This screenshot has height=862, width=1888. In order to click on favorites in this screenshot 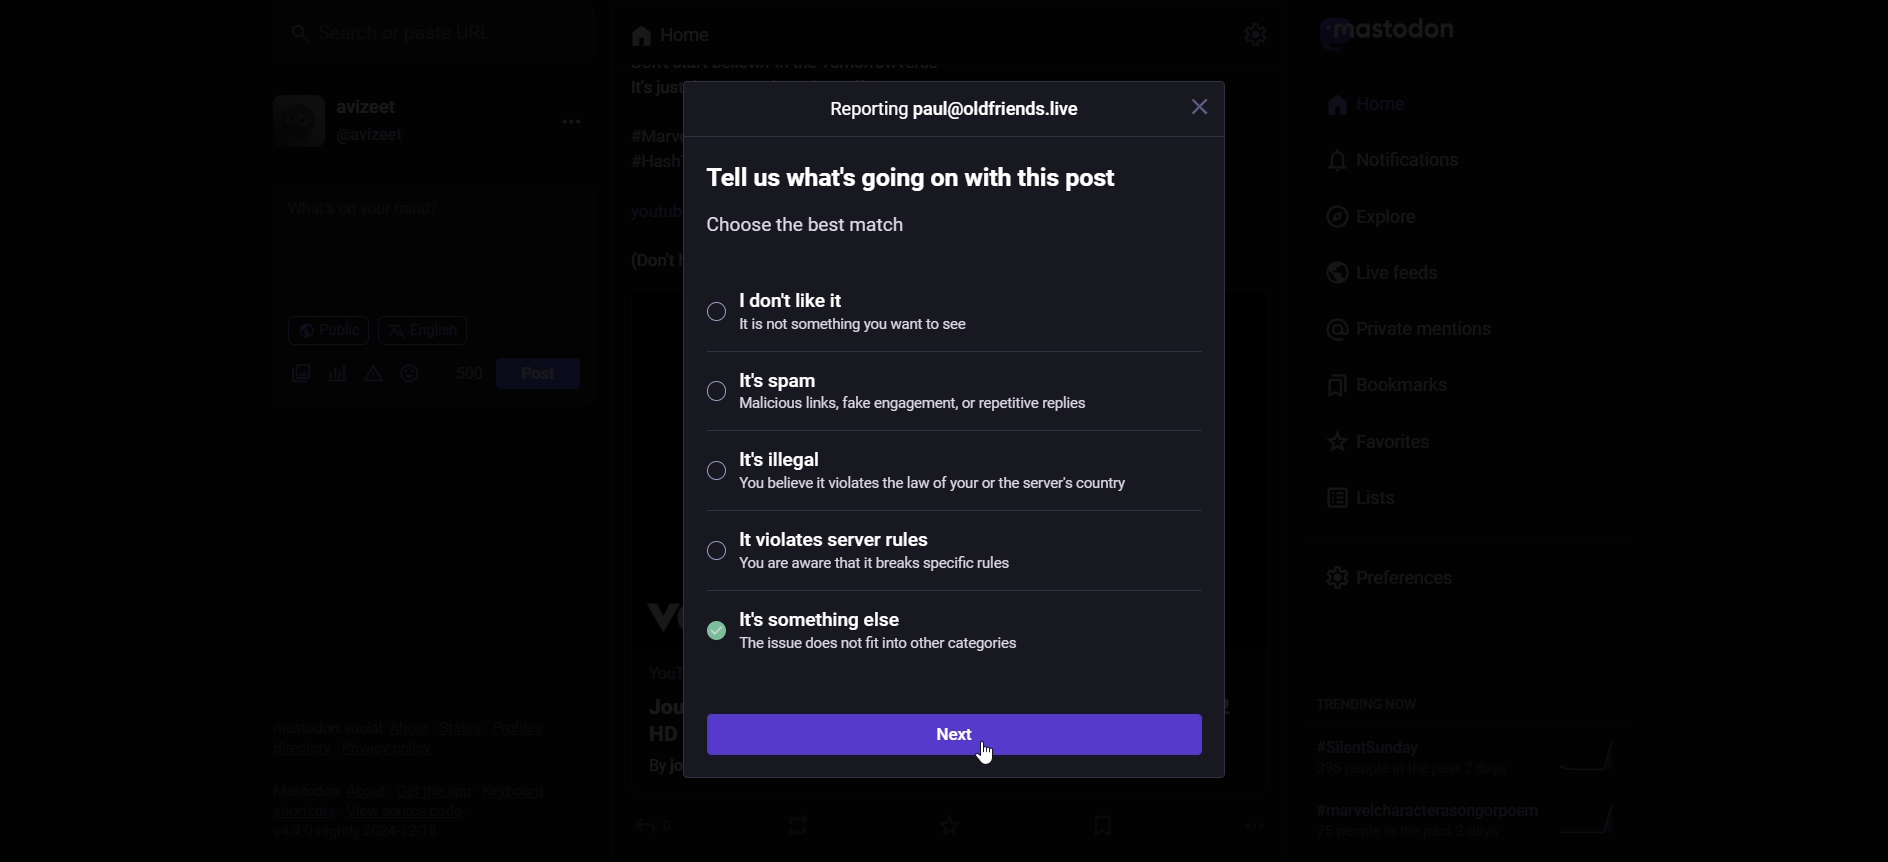, I will do `click(1377, 440)`.